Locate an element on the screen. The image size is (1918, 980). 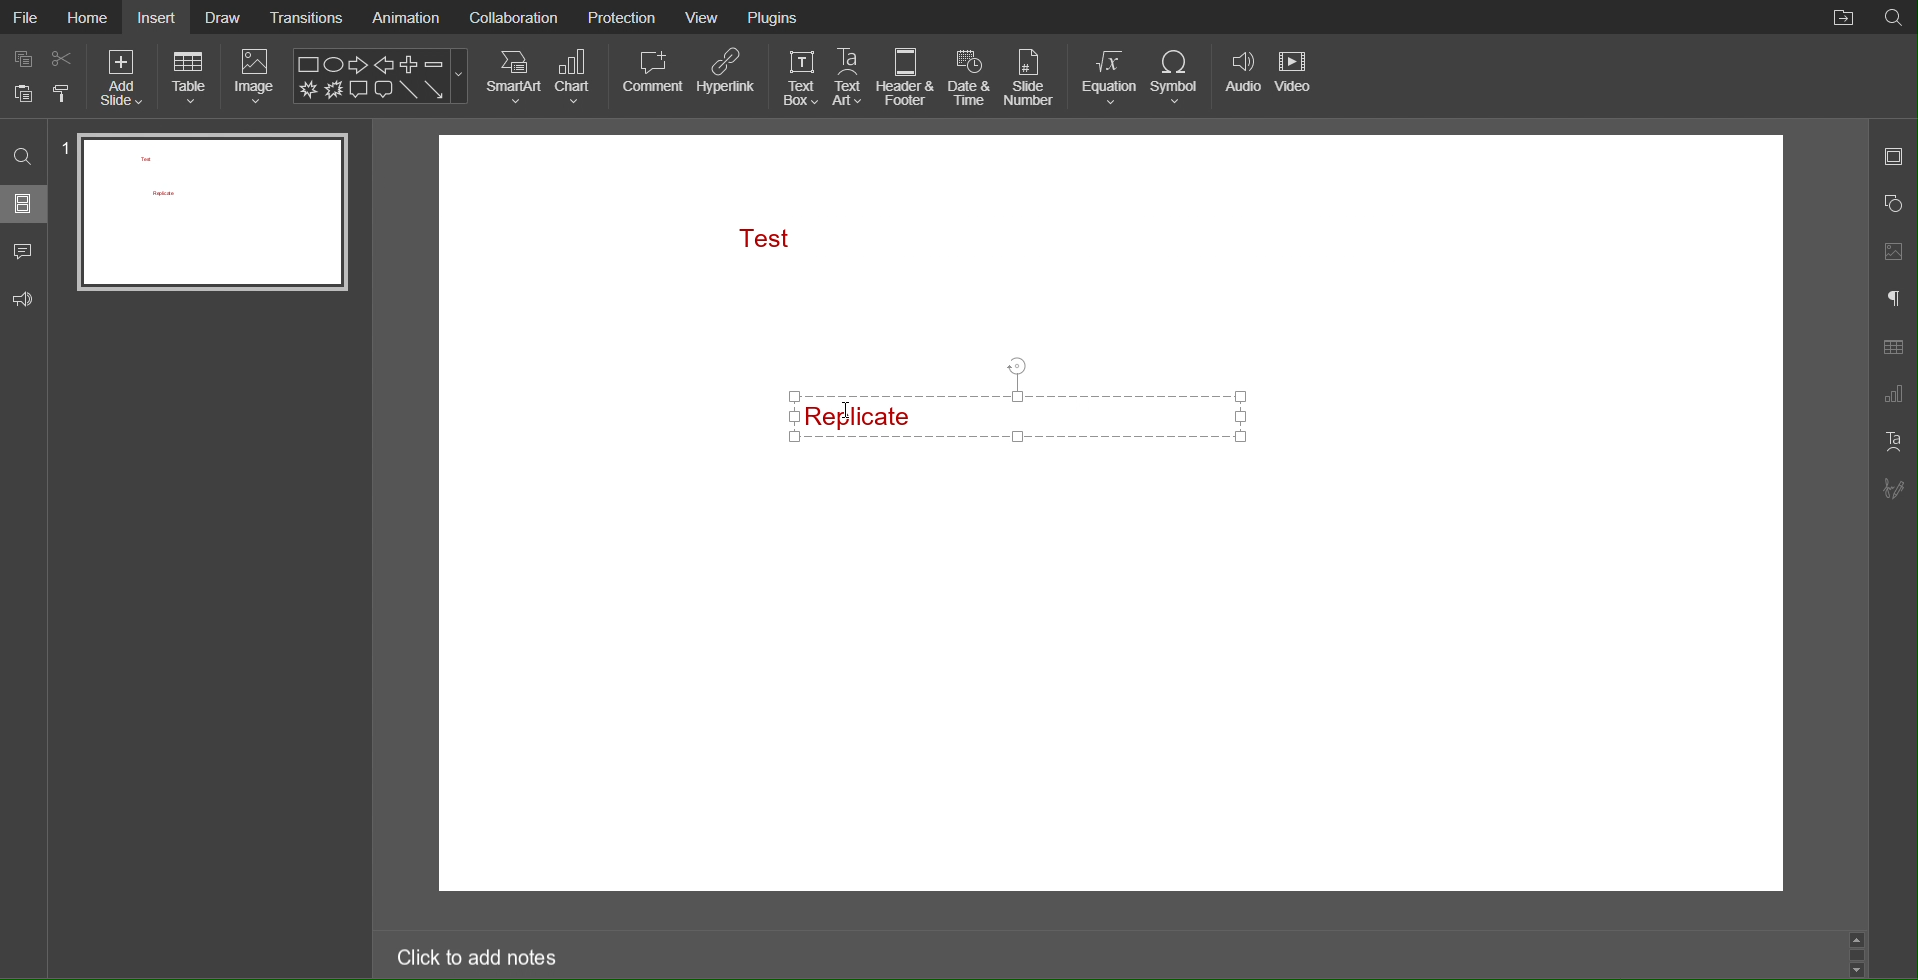
Feedback is located at coordinates (26, 301).